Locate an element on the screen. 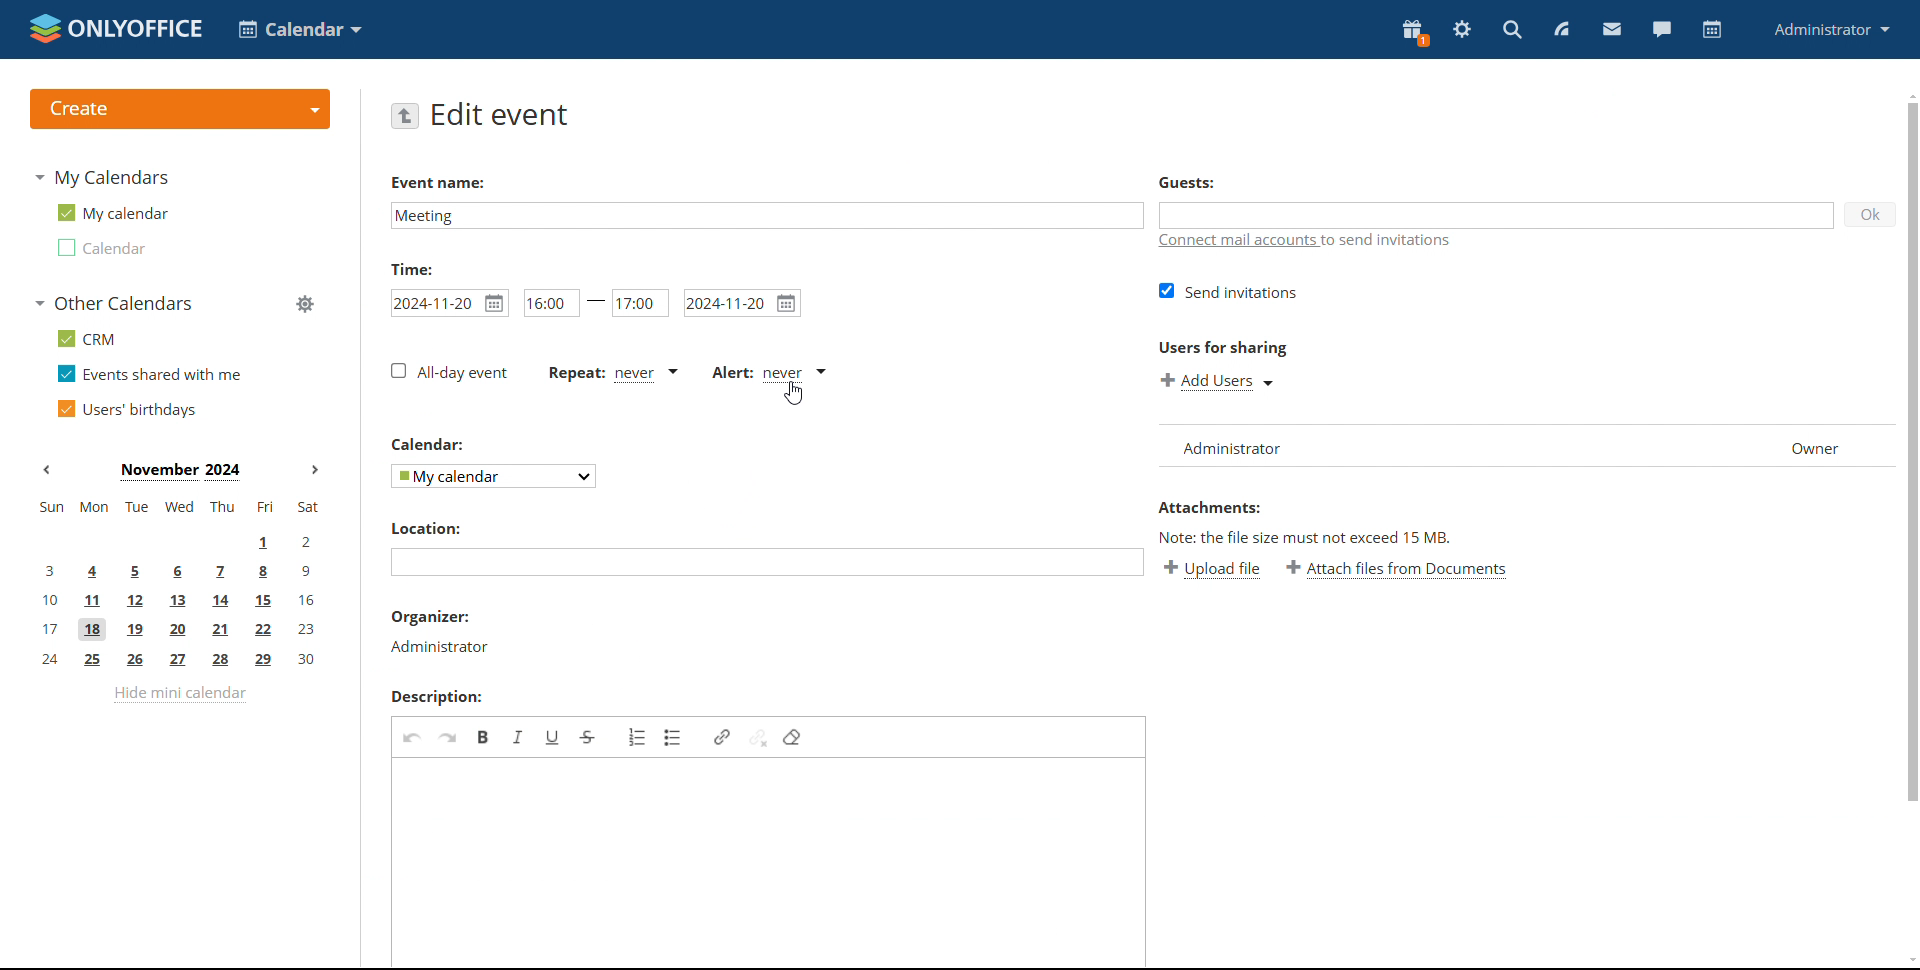 Image resolution: width=1920 pixels, height=970 pixels. guests is located at coordinates (1186, 184).